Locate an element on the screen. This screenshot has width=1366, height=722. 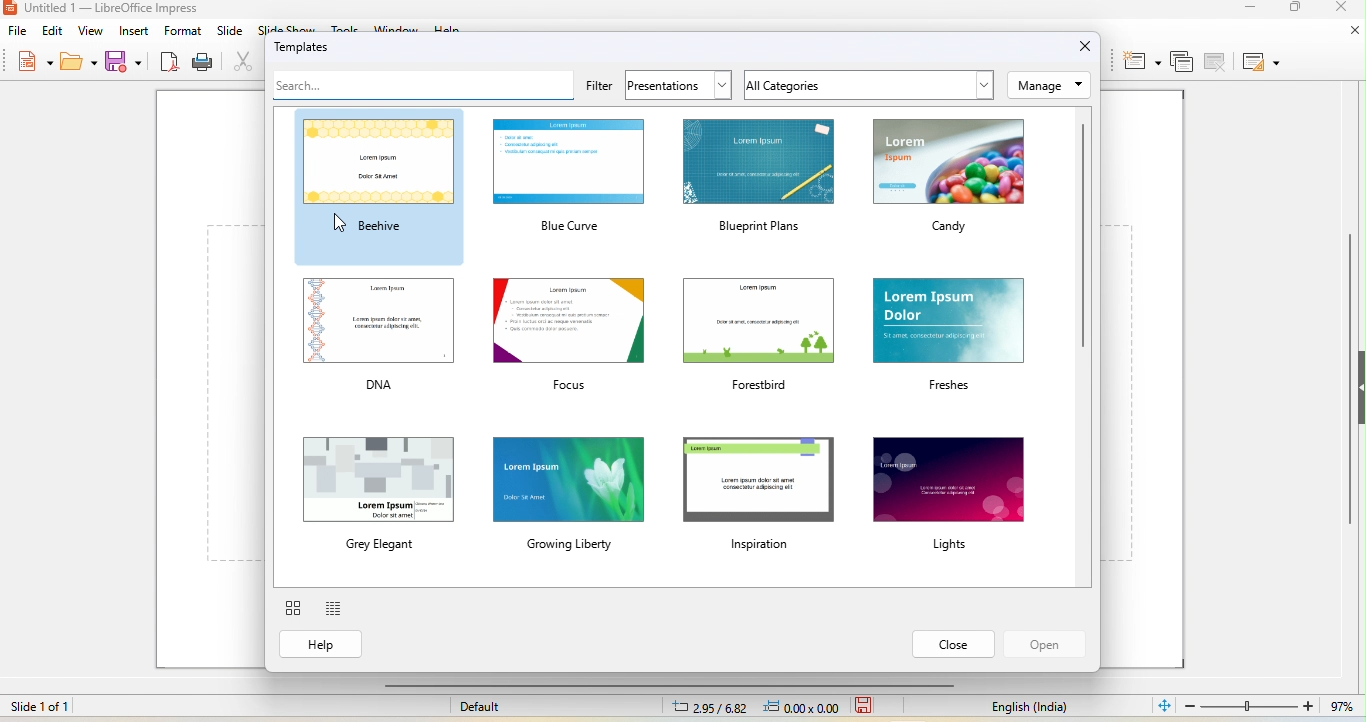
save is located at coordinates (126, 60).